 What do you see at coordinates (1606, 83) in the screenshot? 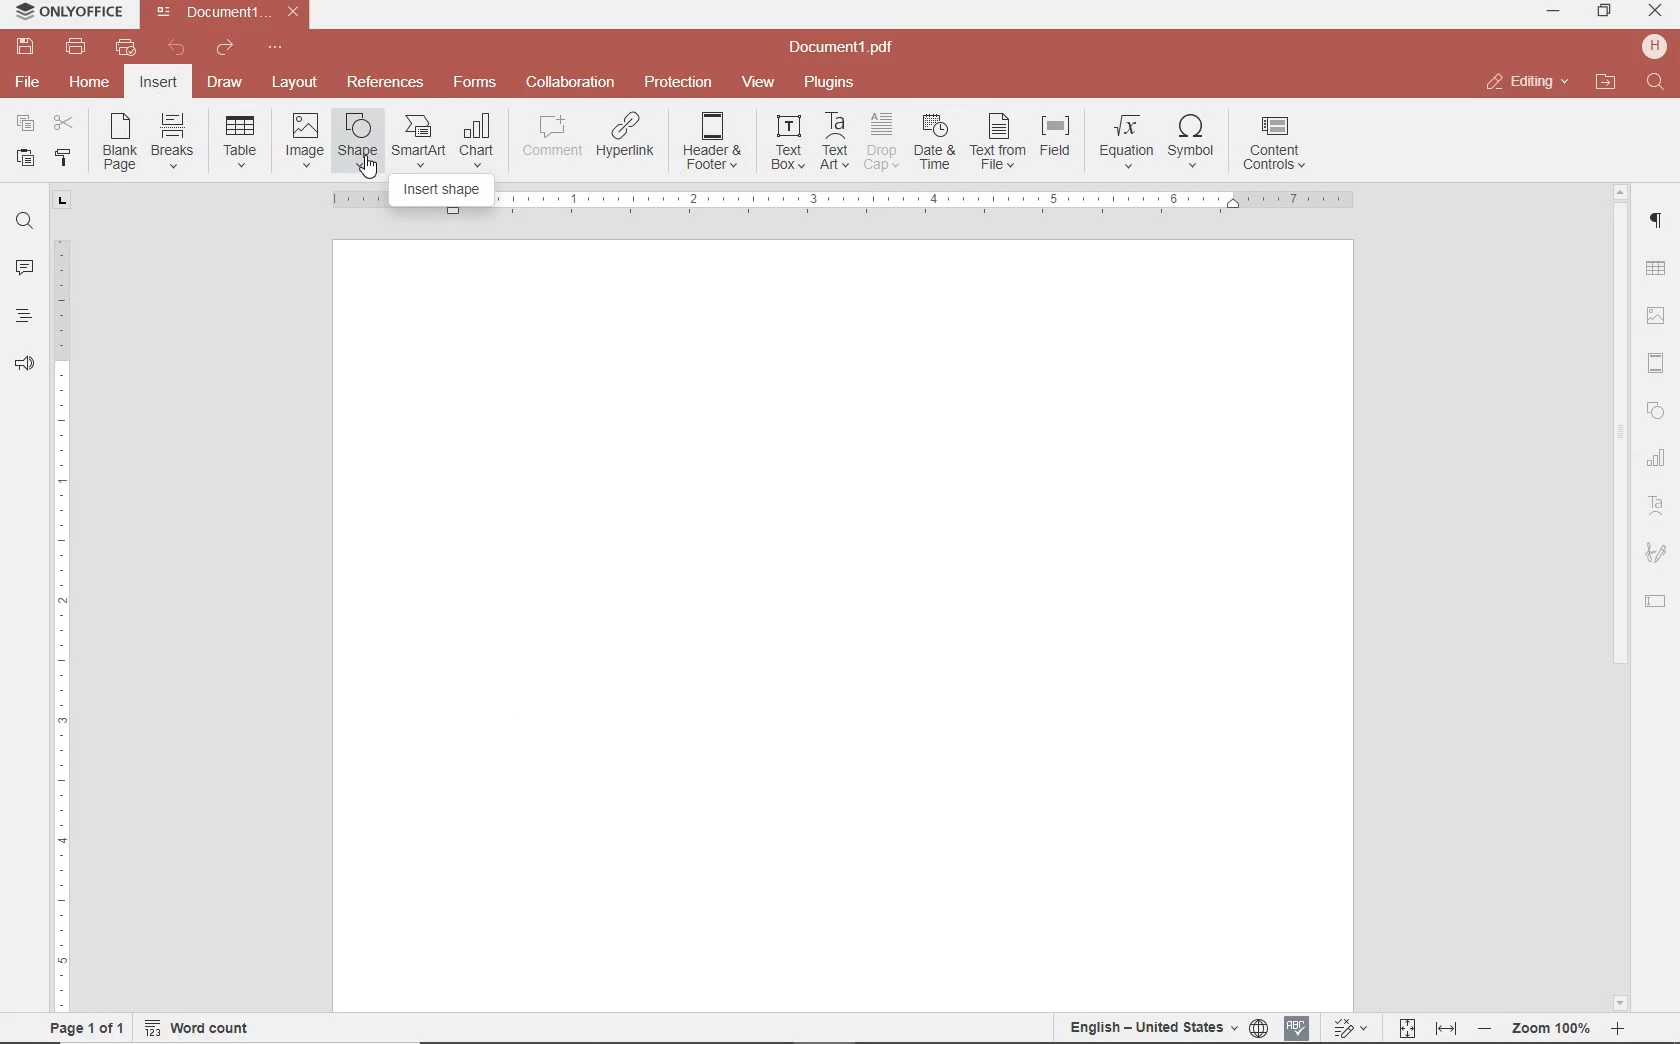
I see `open file location` at bounding box center [1606, 83].